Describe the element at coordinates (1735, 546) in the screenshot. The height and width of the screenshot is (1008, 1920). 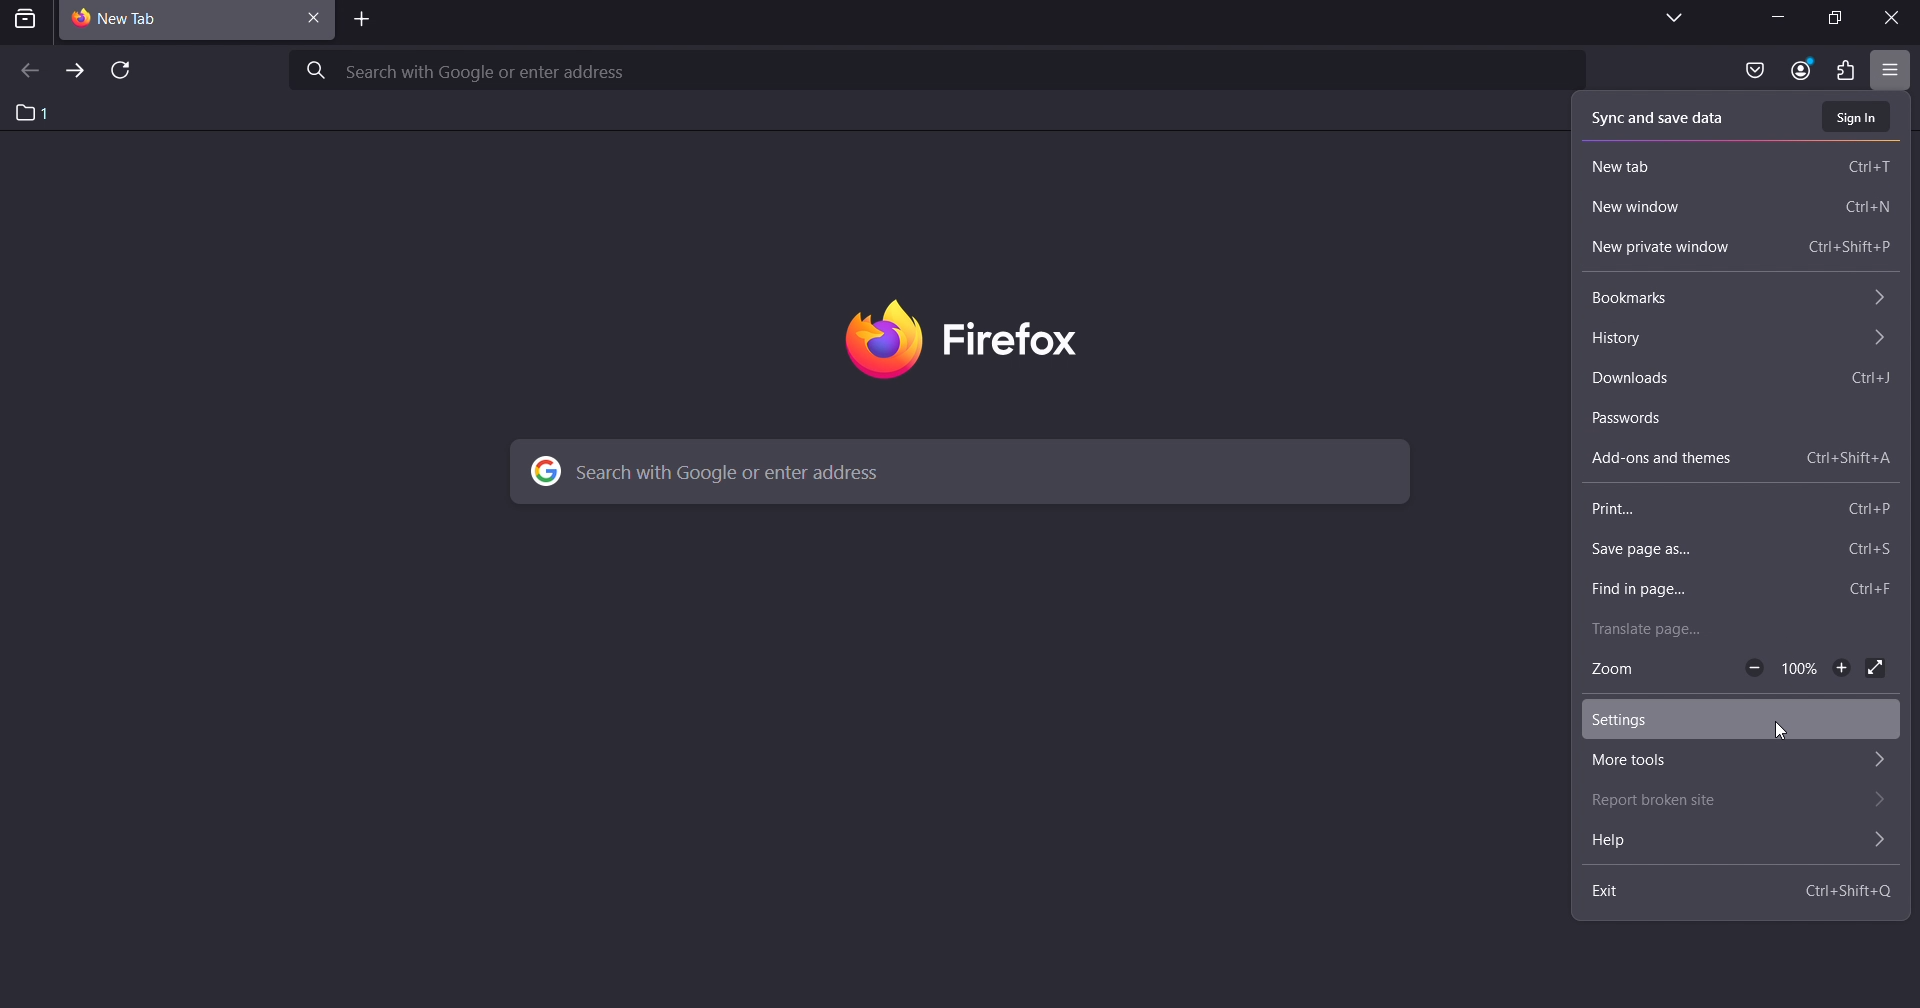
I see `save page as` at that location.